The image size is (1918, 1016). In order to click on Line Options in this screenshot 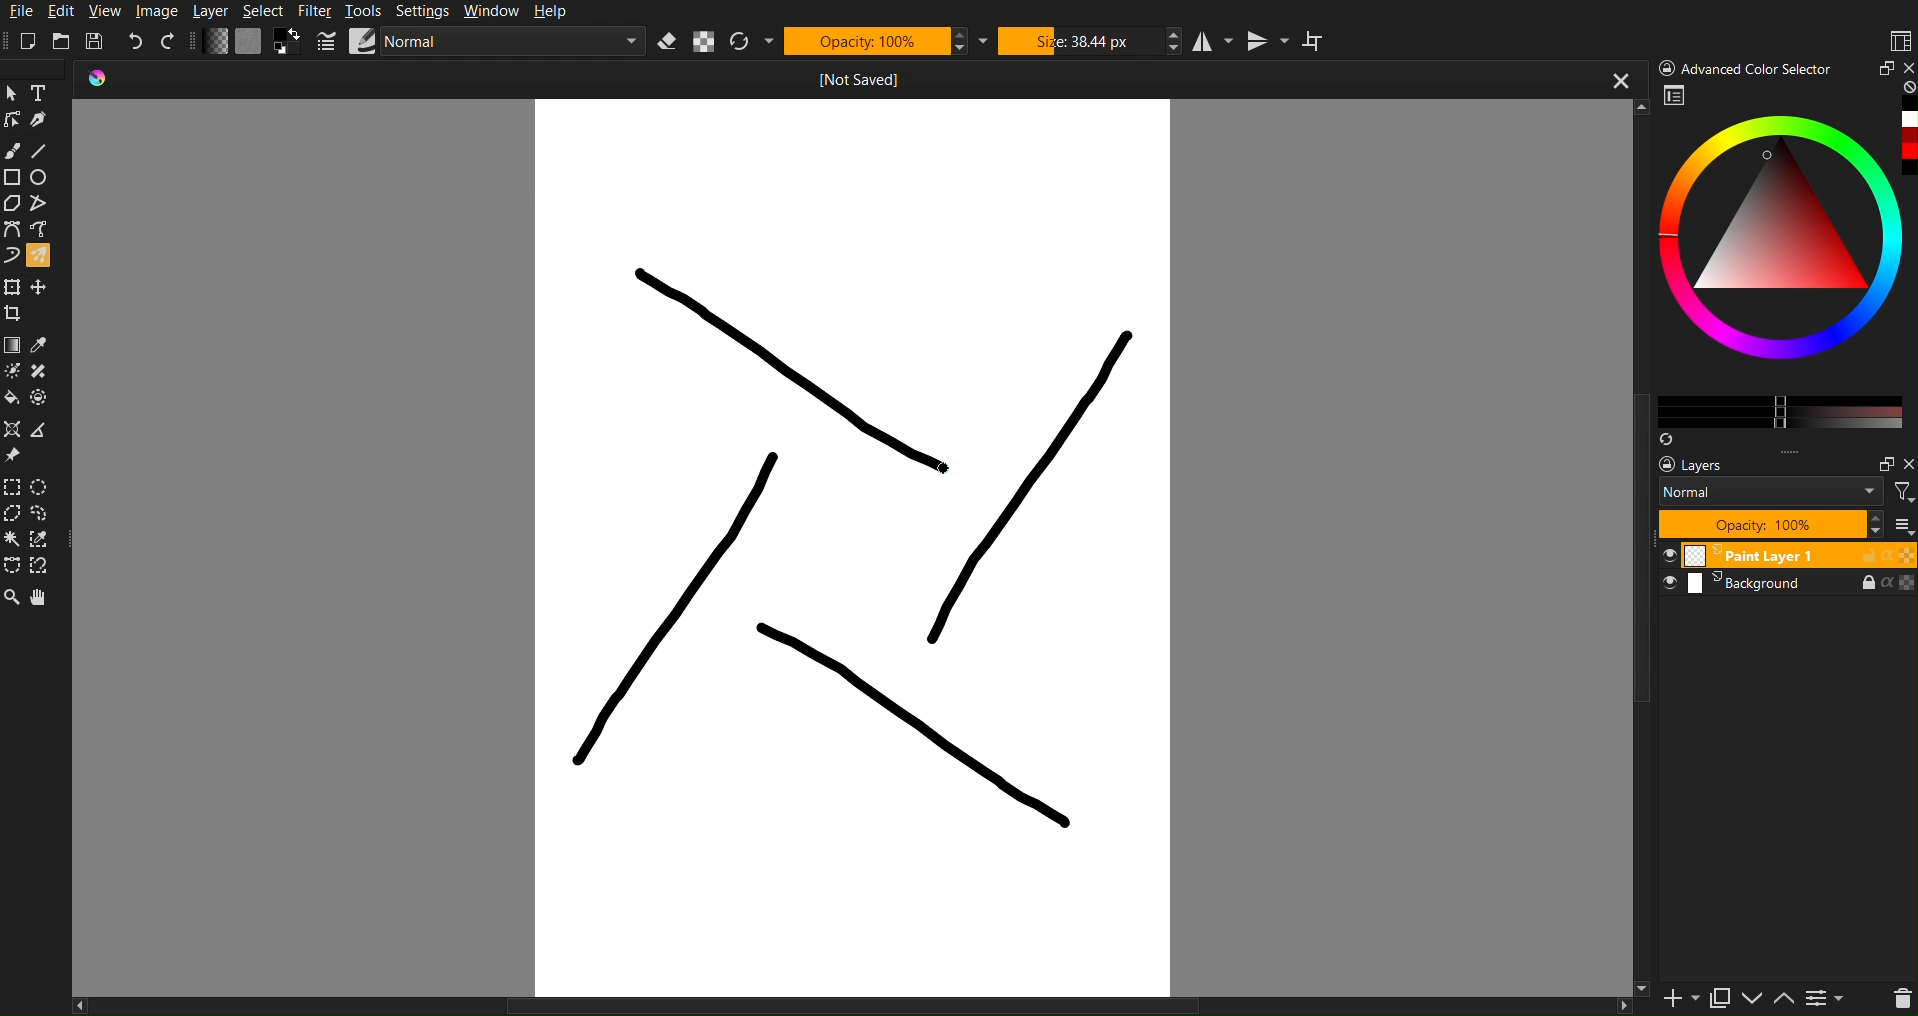, I will do `click(327, 42)`.